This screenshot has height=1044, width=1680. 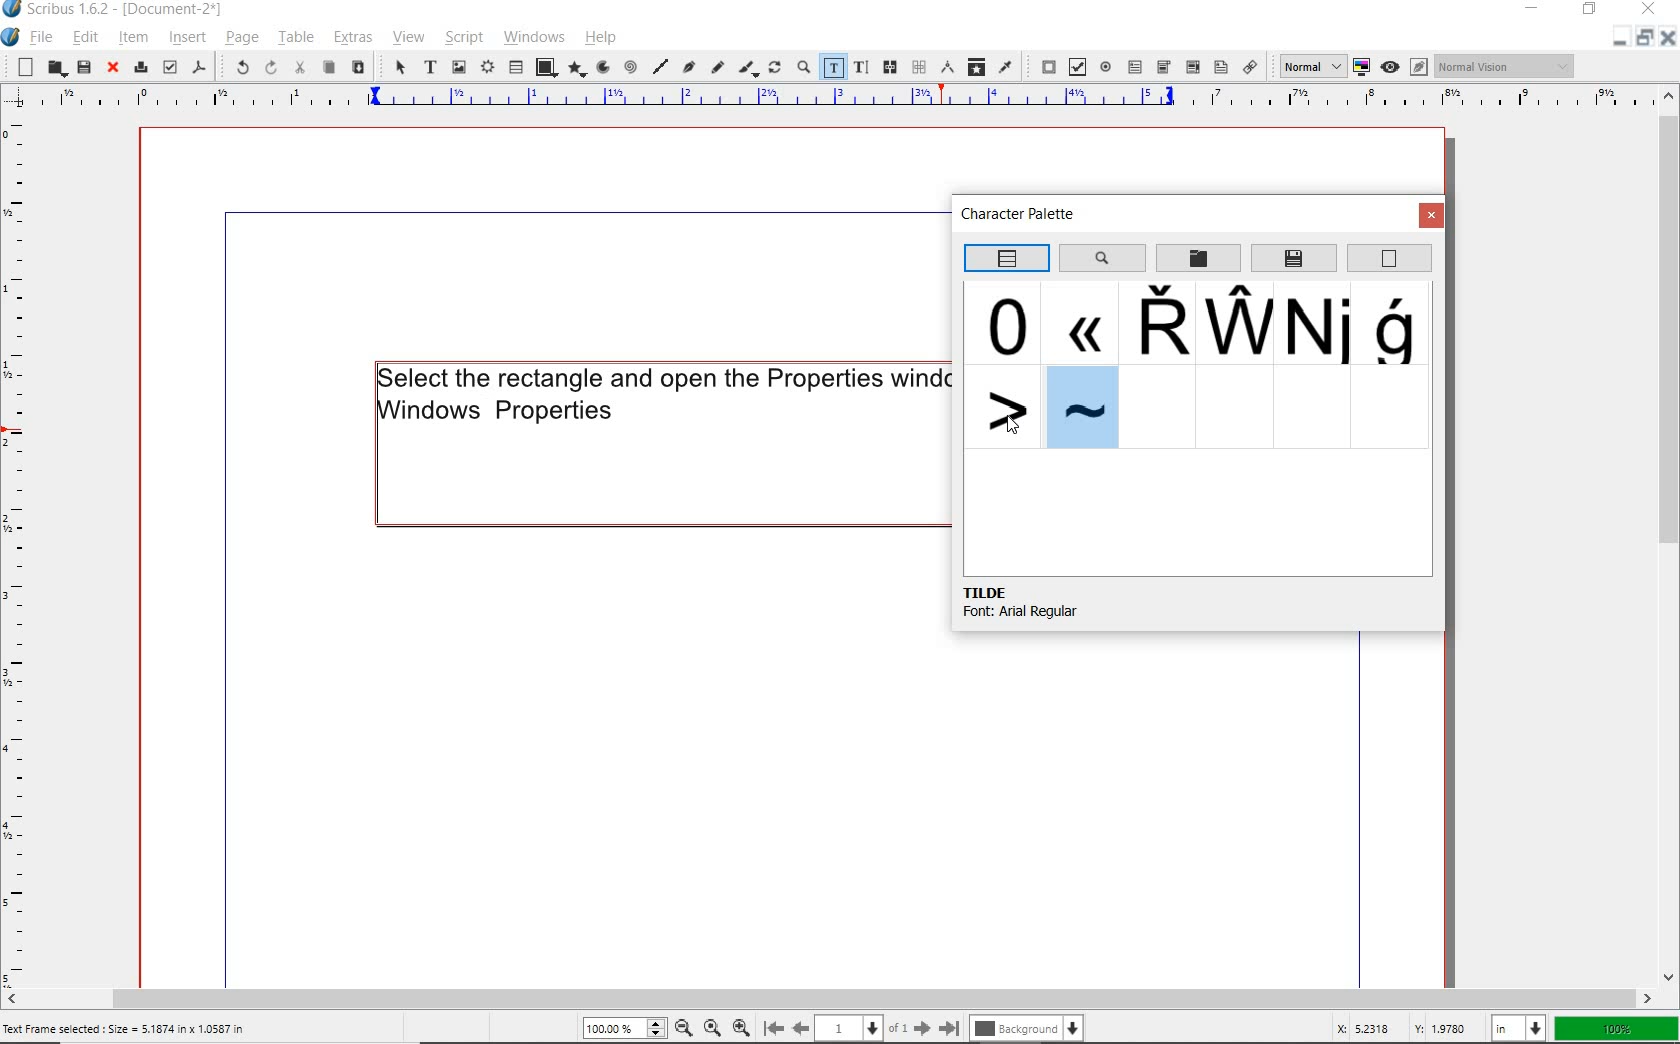 What do you see at coordinates (577, 69) in the screenshot?
I see `polygon` at bounding box center [577, 69].